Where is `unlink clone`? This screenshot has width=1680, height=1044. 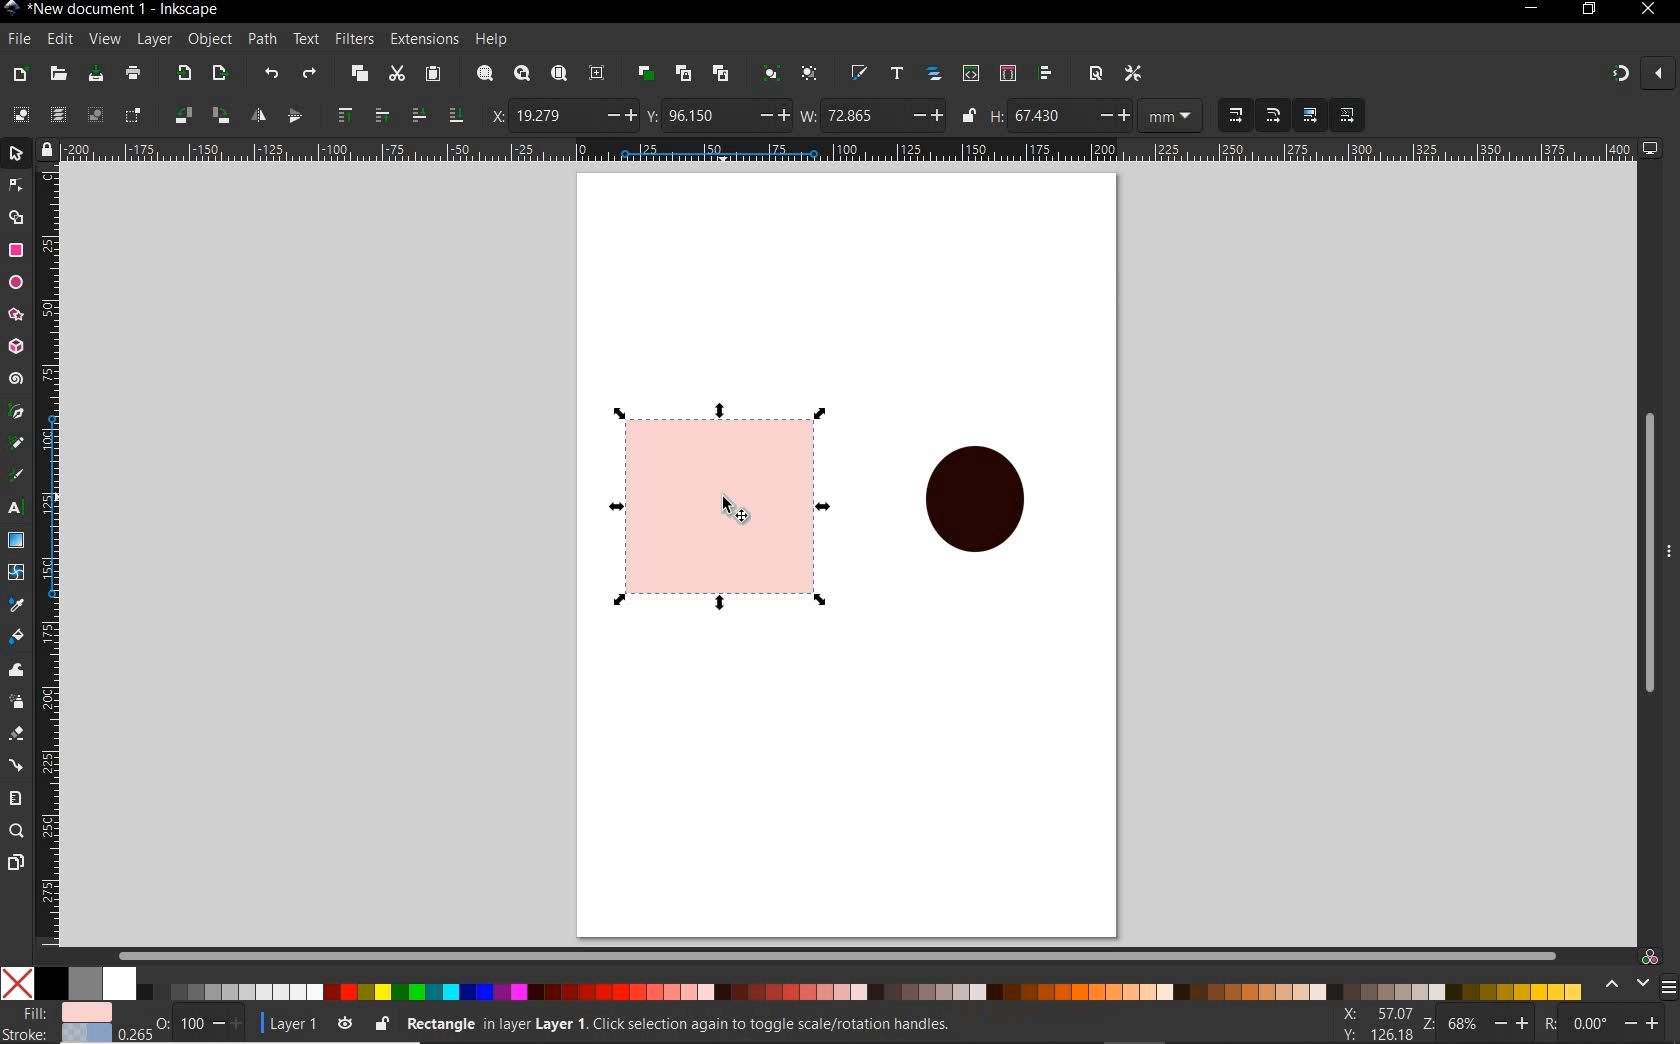 unlink clone is located at coordinates (724, 72).